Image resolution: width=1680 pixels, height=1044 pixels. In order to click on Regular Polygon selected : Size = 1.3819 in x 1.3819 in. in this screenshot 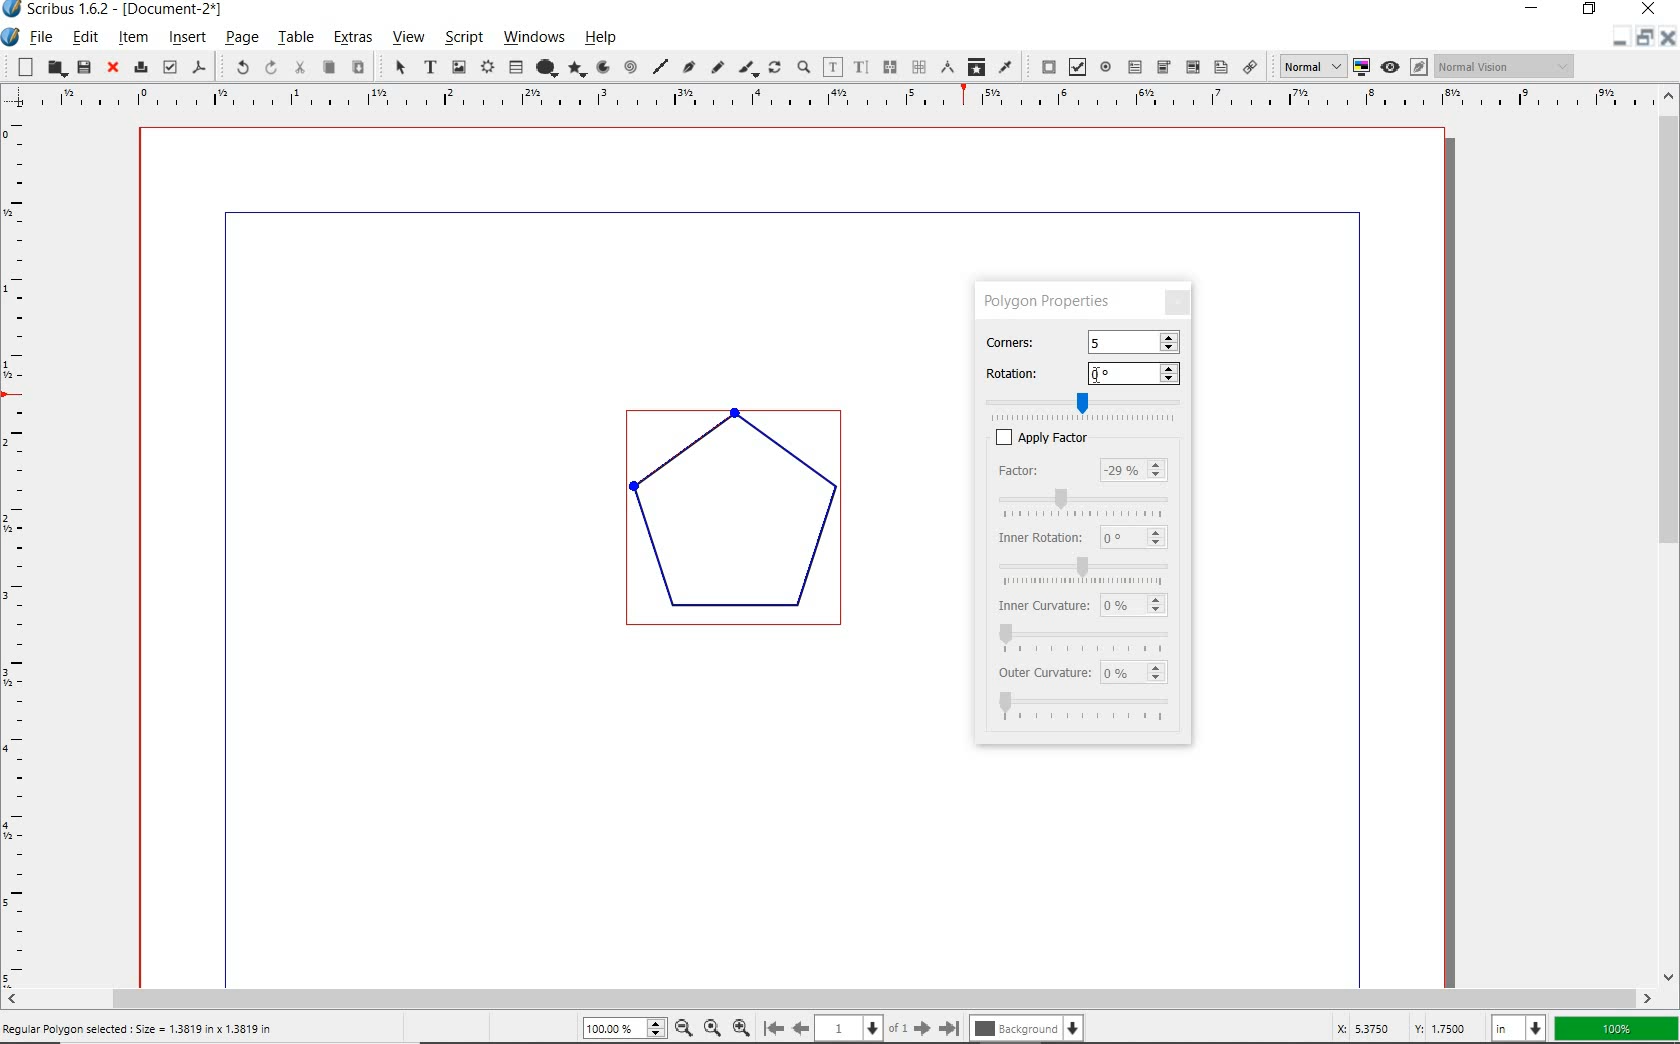, I will do `click(144, 1030)`.